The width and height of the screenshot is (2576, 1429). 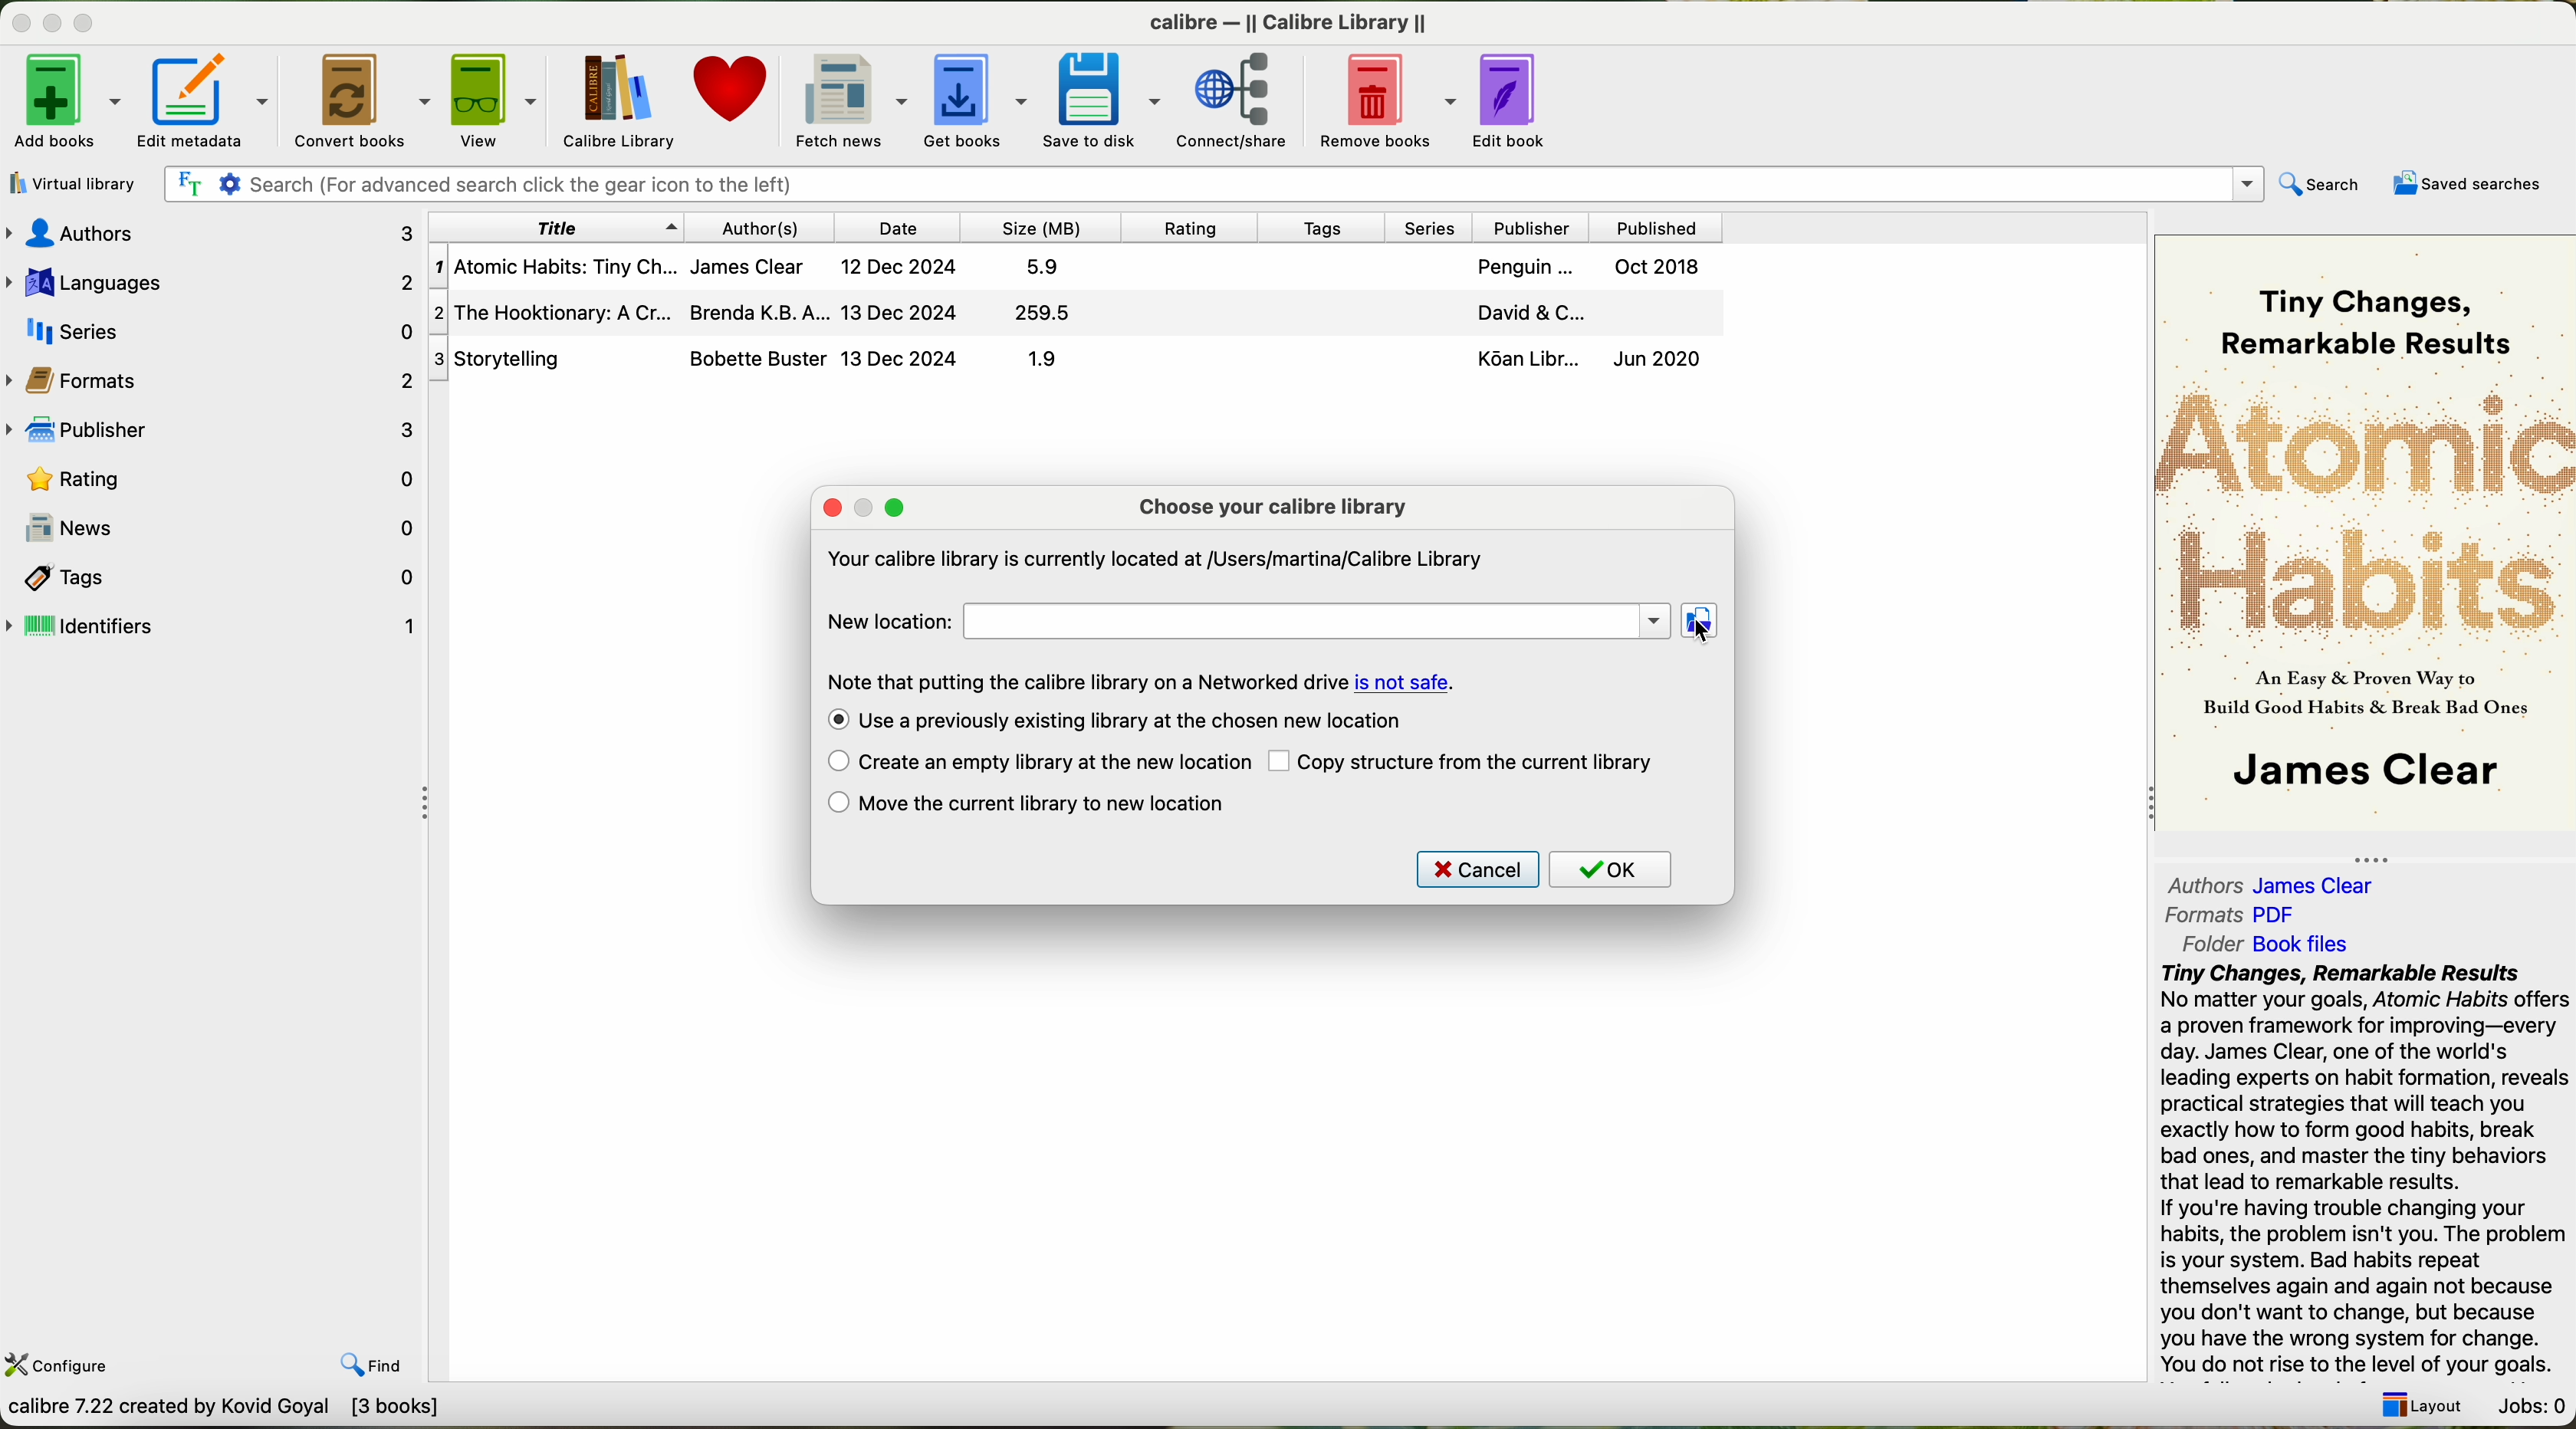 I want to click on calibre — || Calibre Library ||, so click(x=1290, y=21).